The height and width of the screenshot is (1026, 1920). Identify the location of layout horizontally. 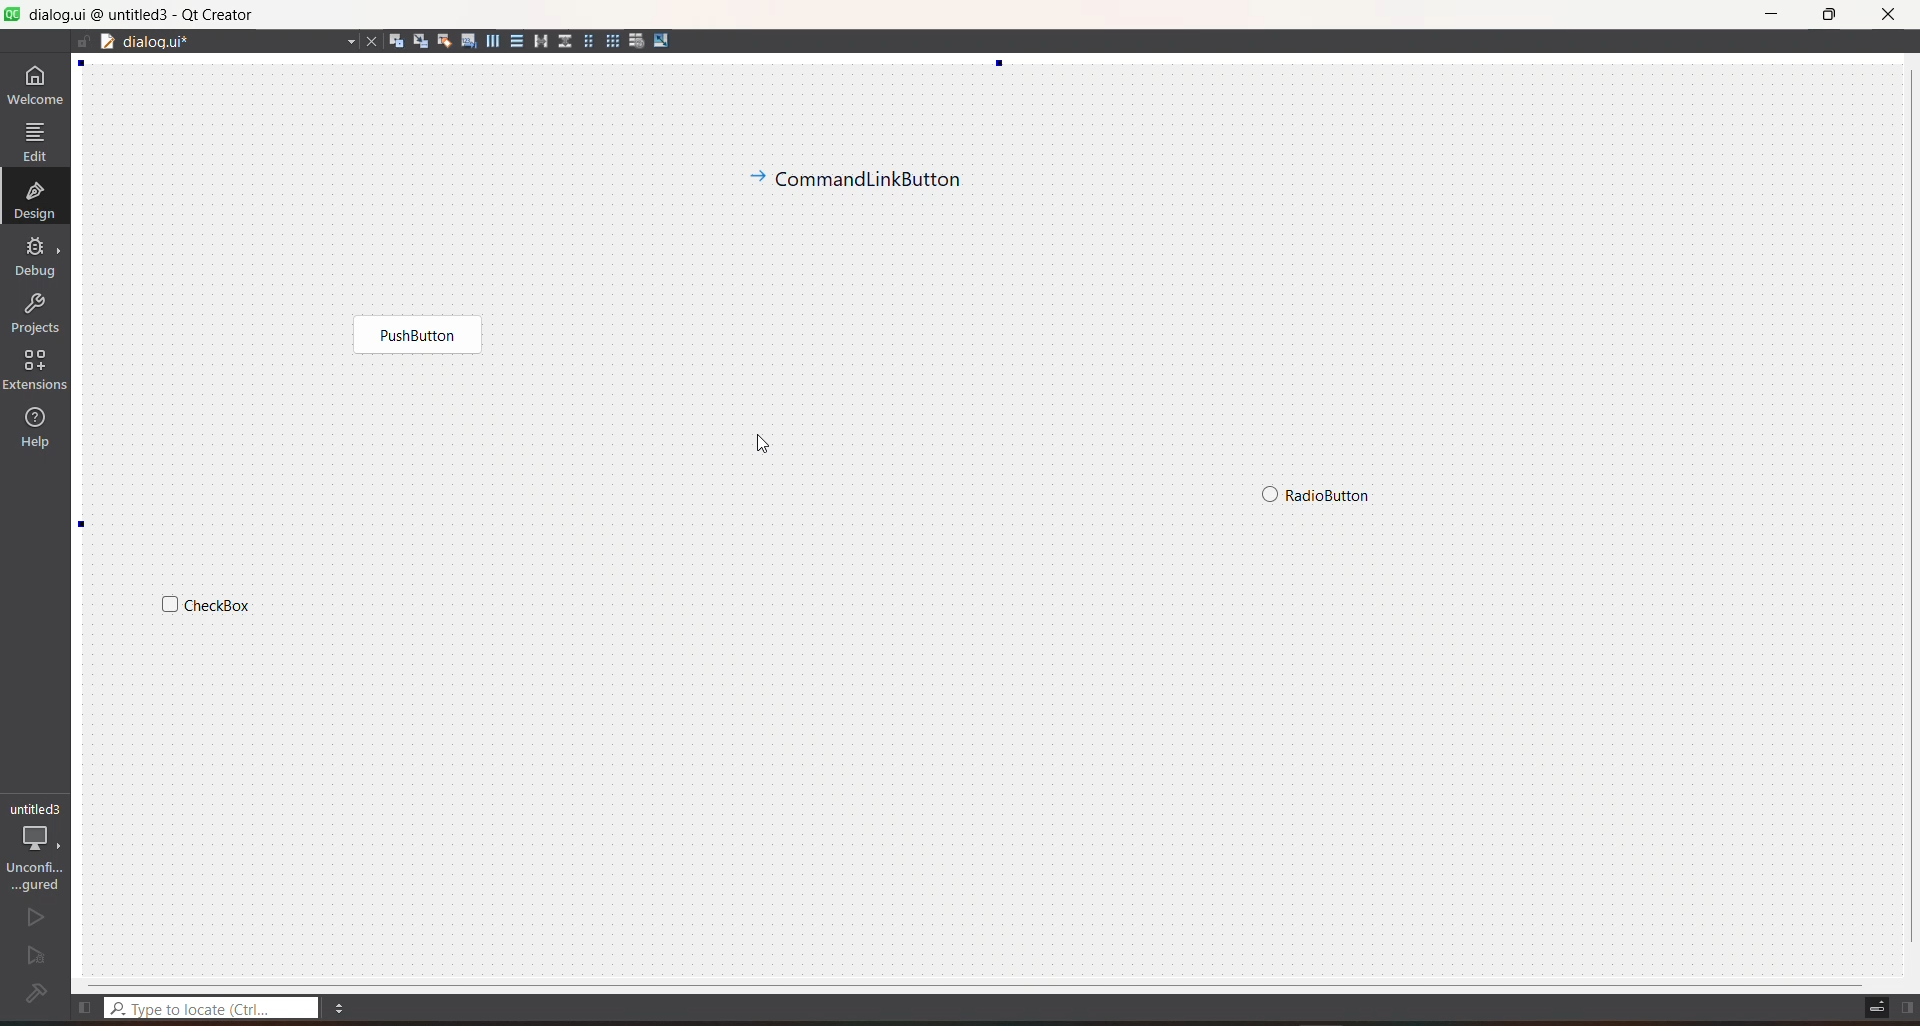
(490, 41).